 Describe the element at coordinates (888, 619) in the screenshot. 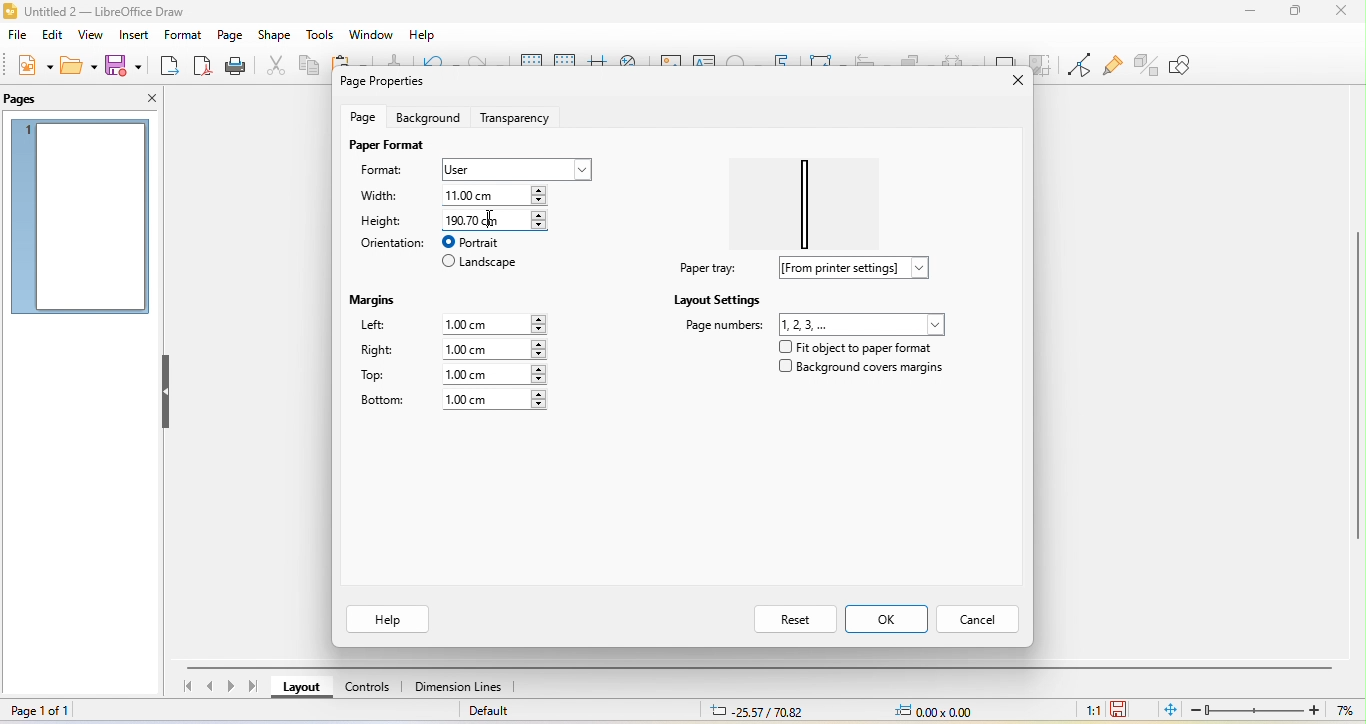

I see `ok` at that location.